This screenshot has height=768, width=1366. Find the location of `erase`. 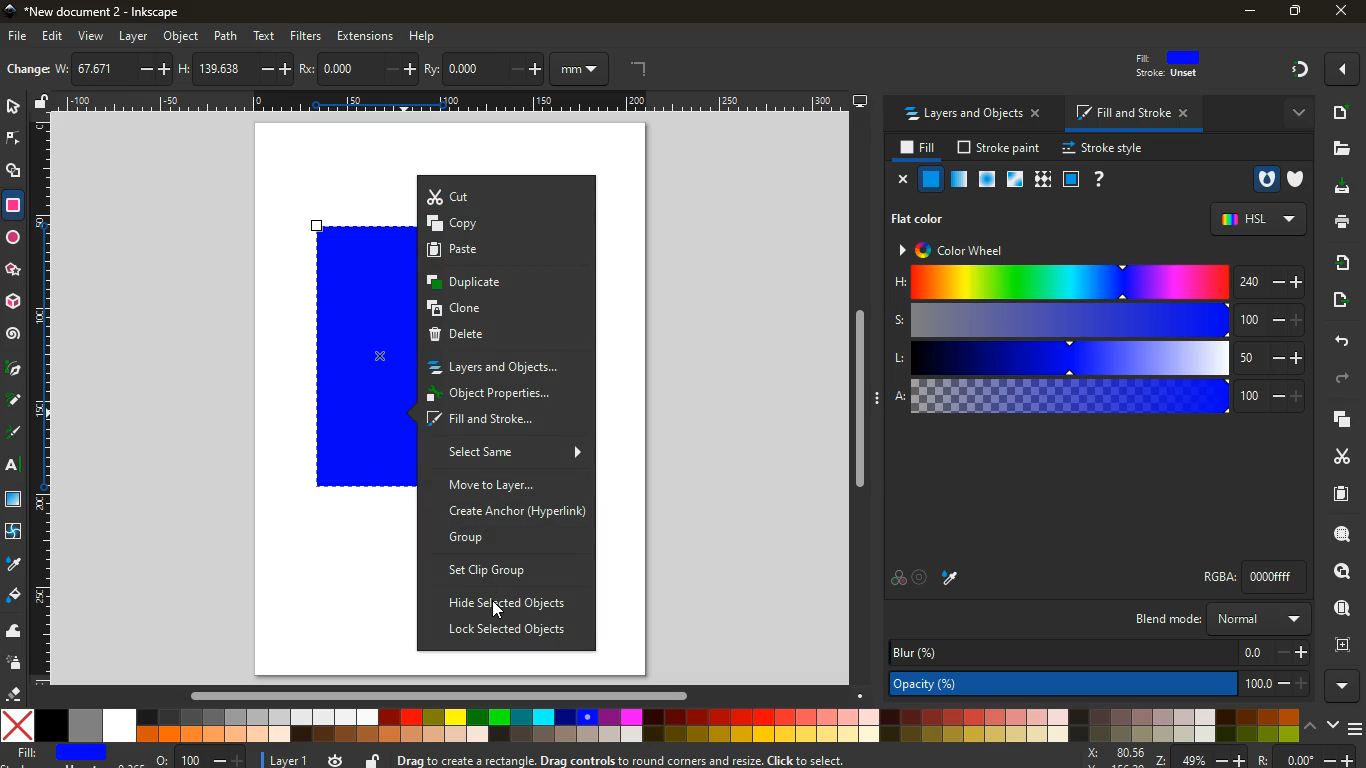

erase is located at coordinates (13, 693).